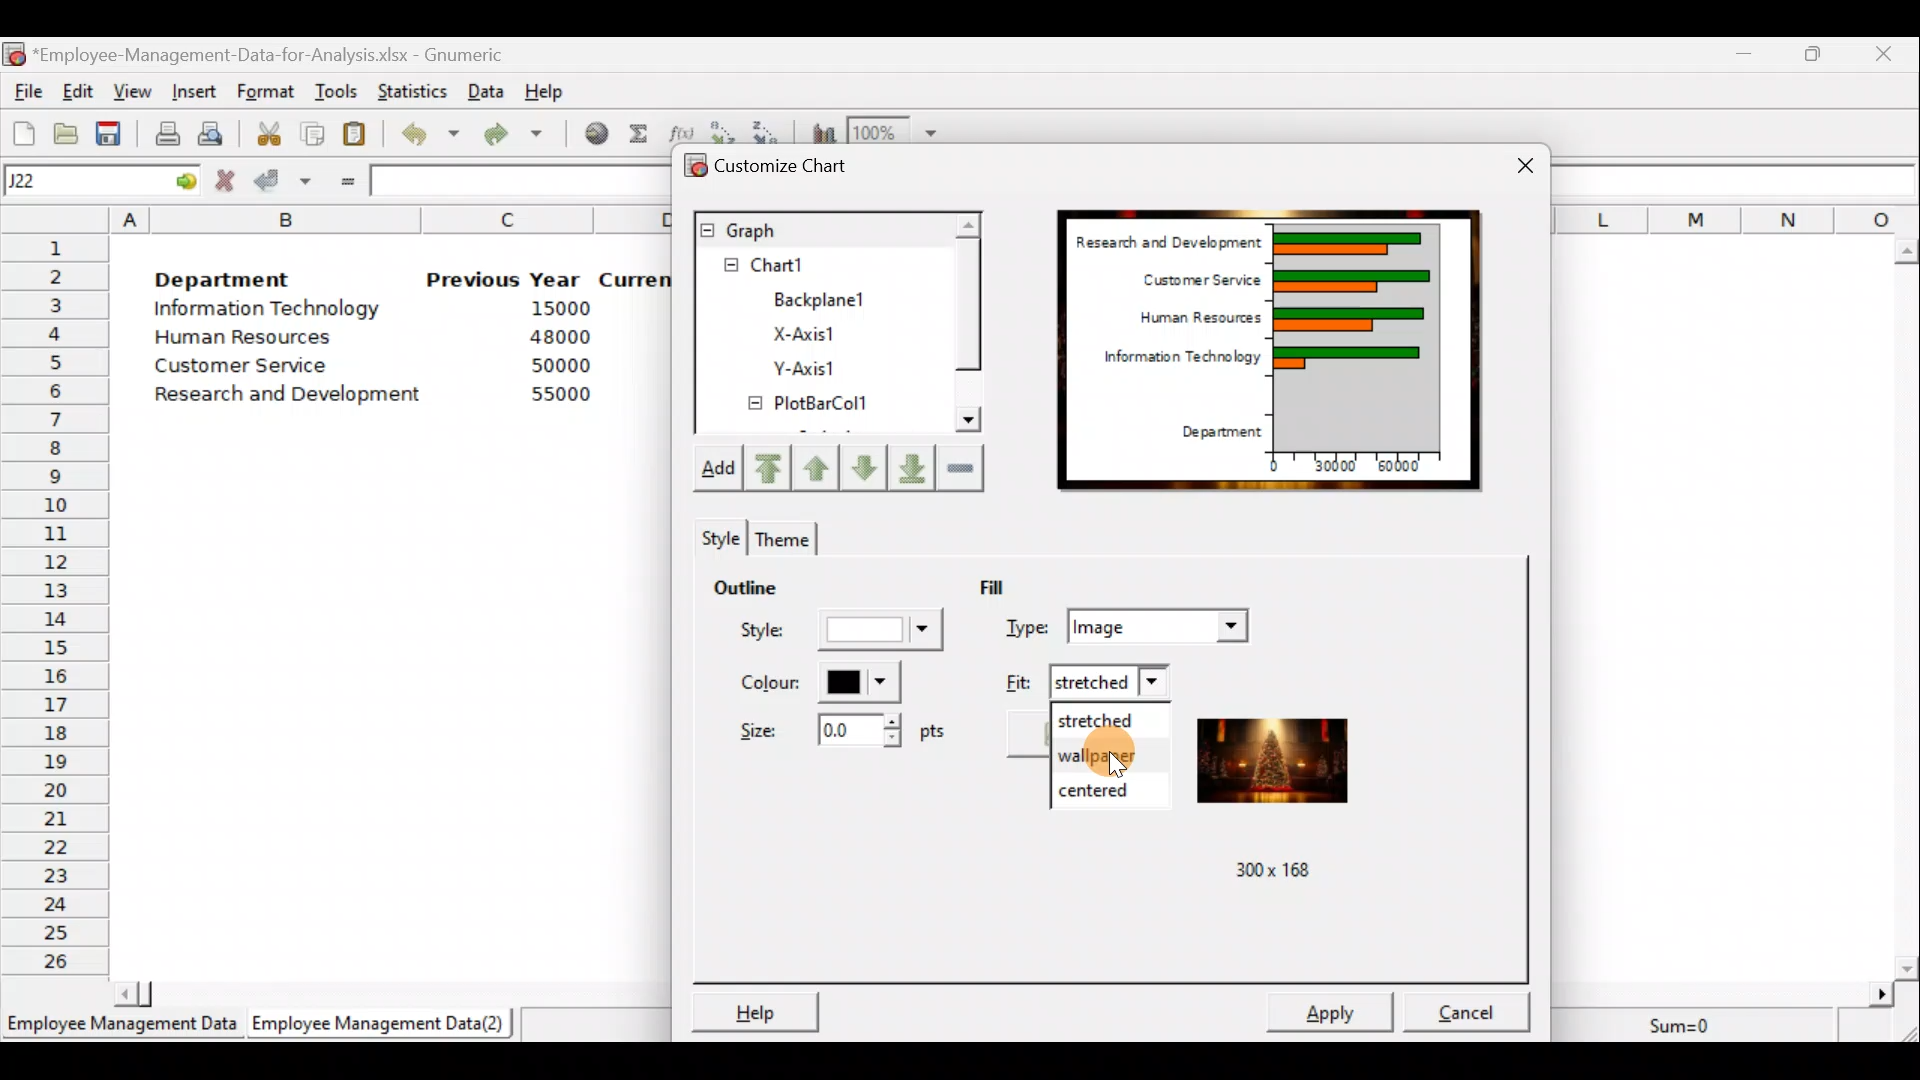  I want to click on Edit a function in the current cell, so click(682, 130).